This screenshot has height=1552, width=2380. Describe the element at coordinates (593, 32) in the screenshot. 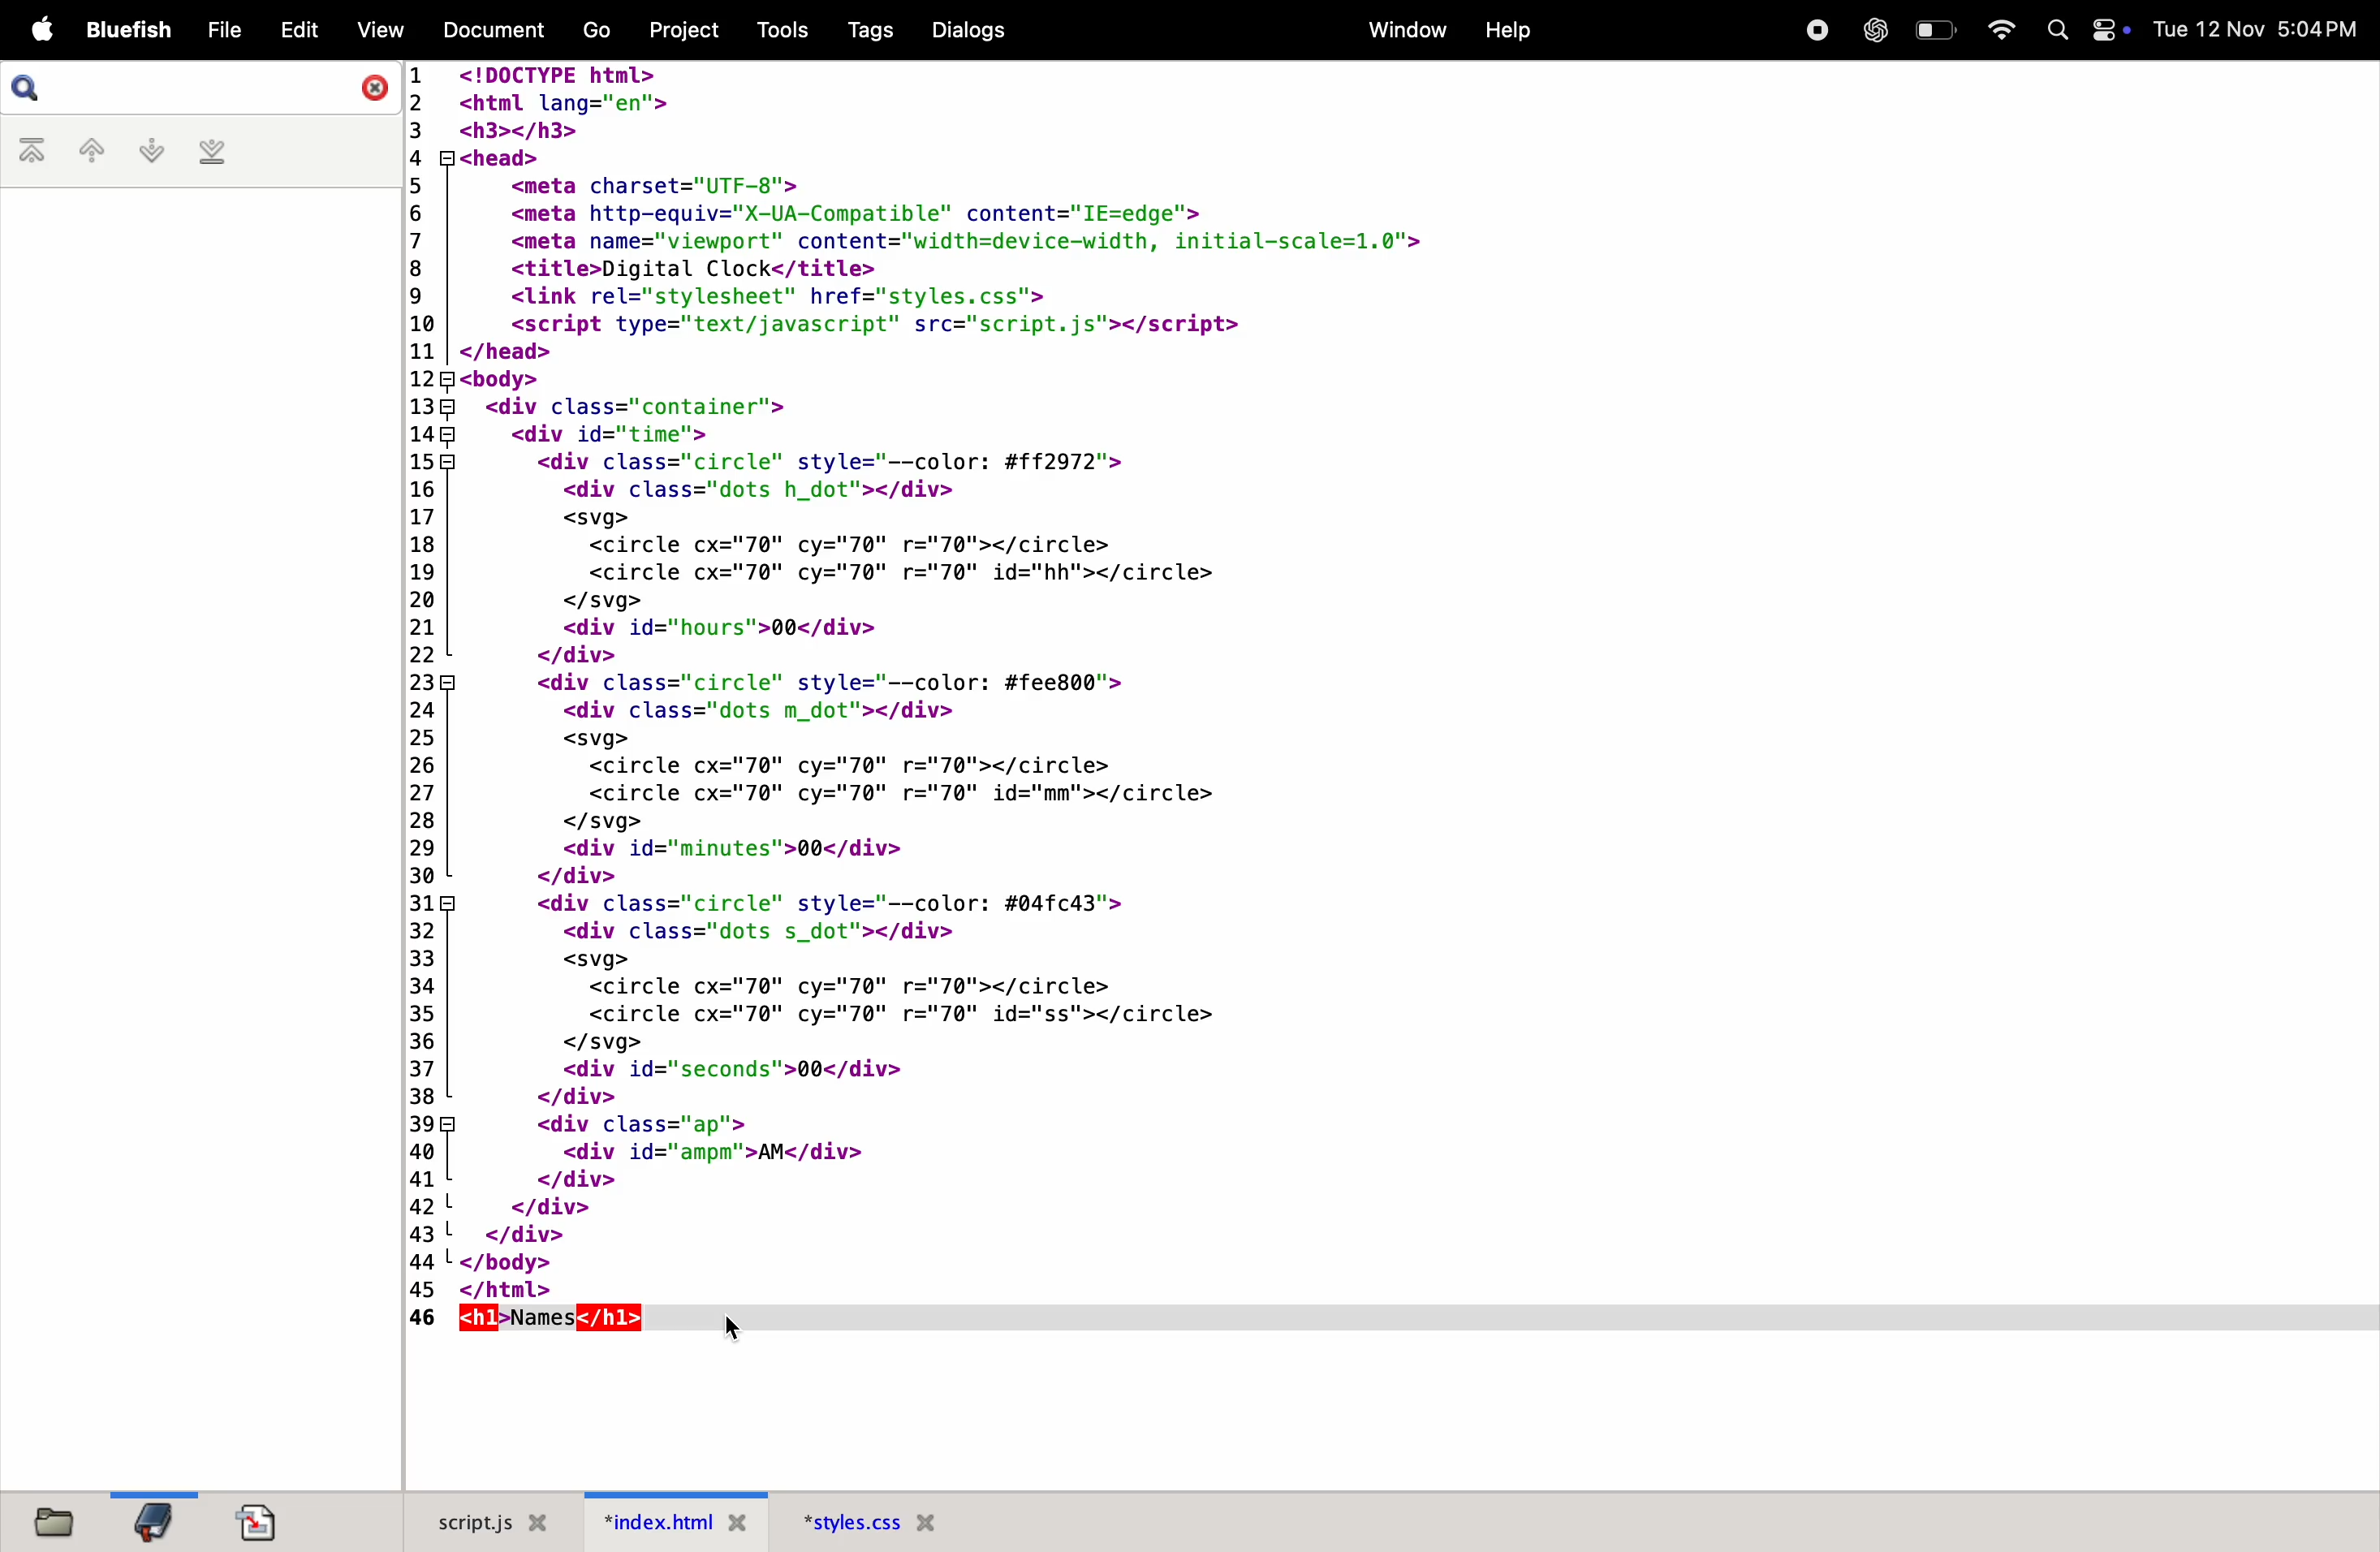

I see `go` at that location.